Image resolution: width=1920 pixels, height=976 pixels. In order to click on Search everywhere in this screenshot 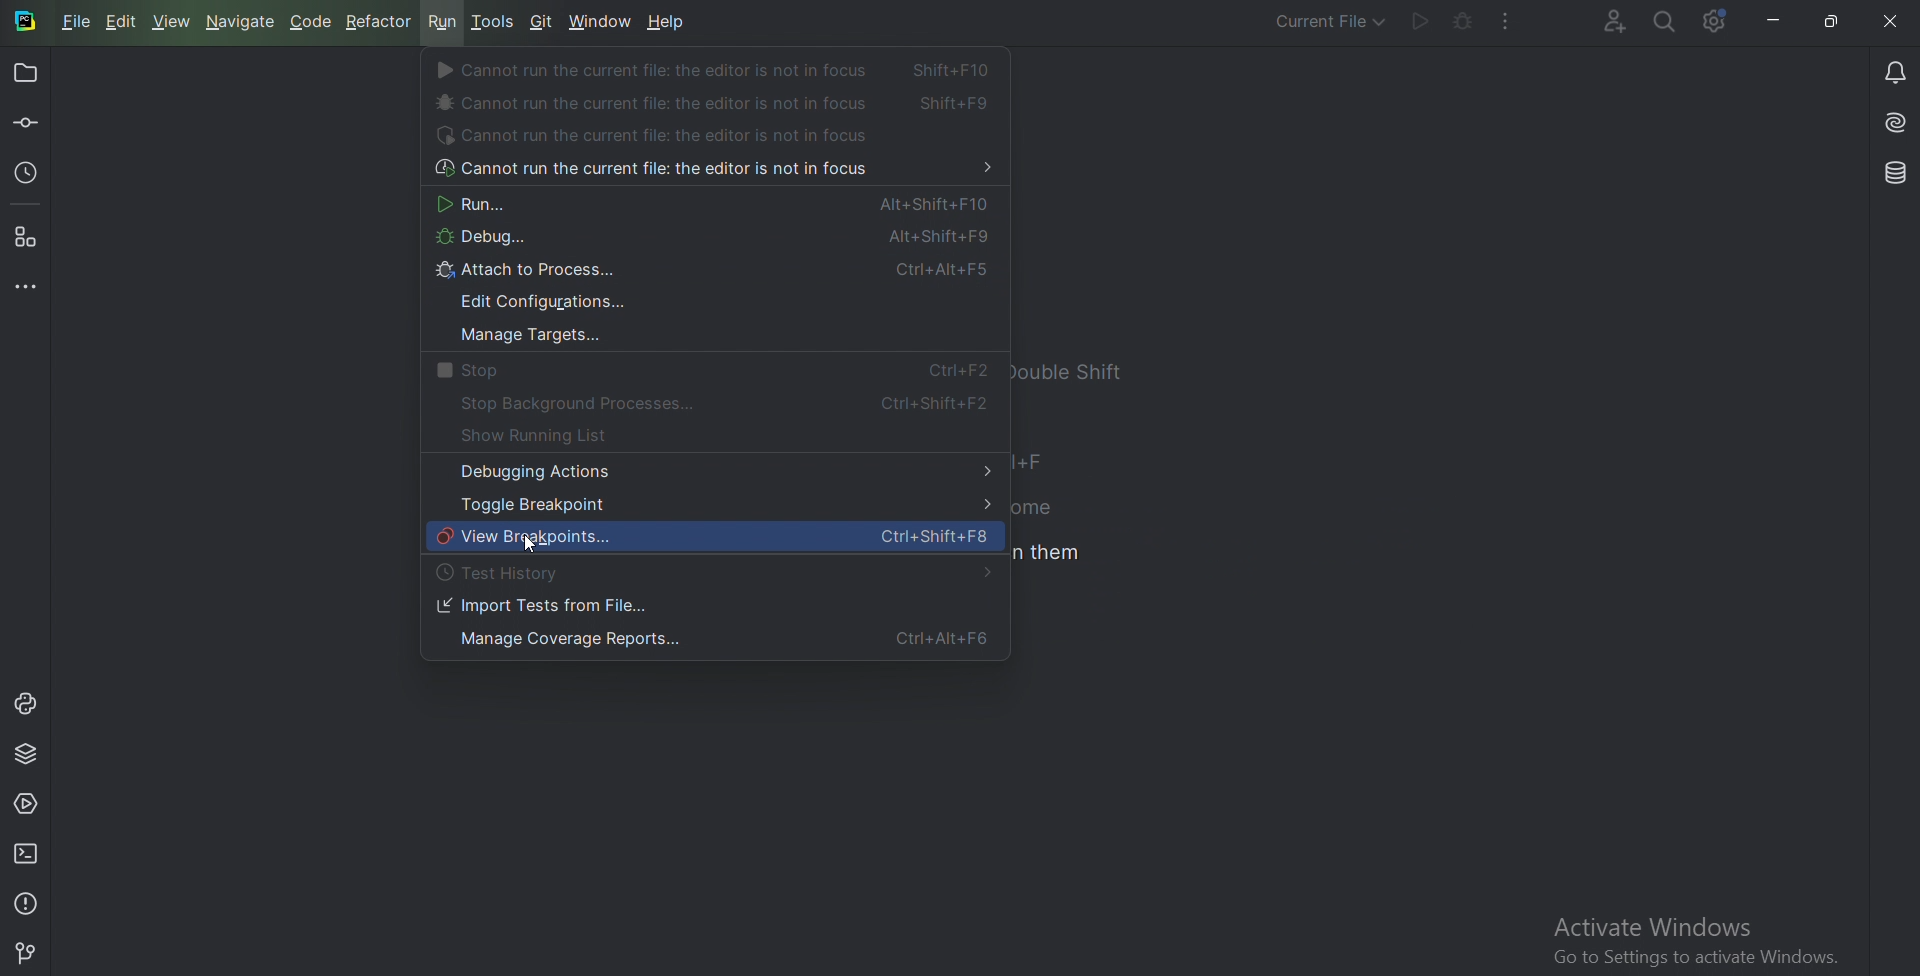, I will do `click(1666, 23)`.